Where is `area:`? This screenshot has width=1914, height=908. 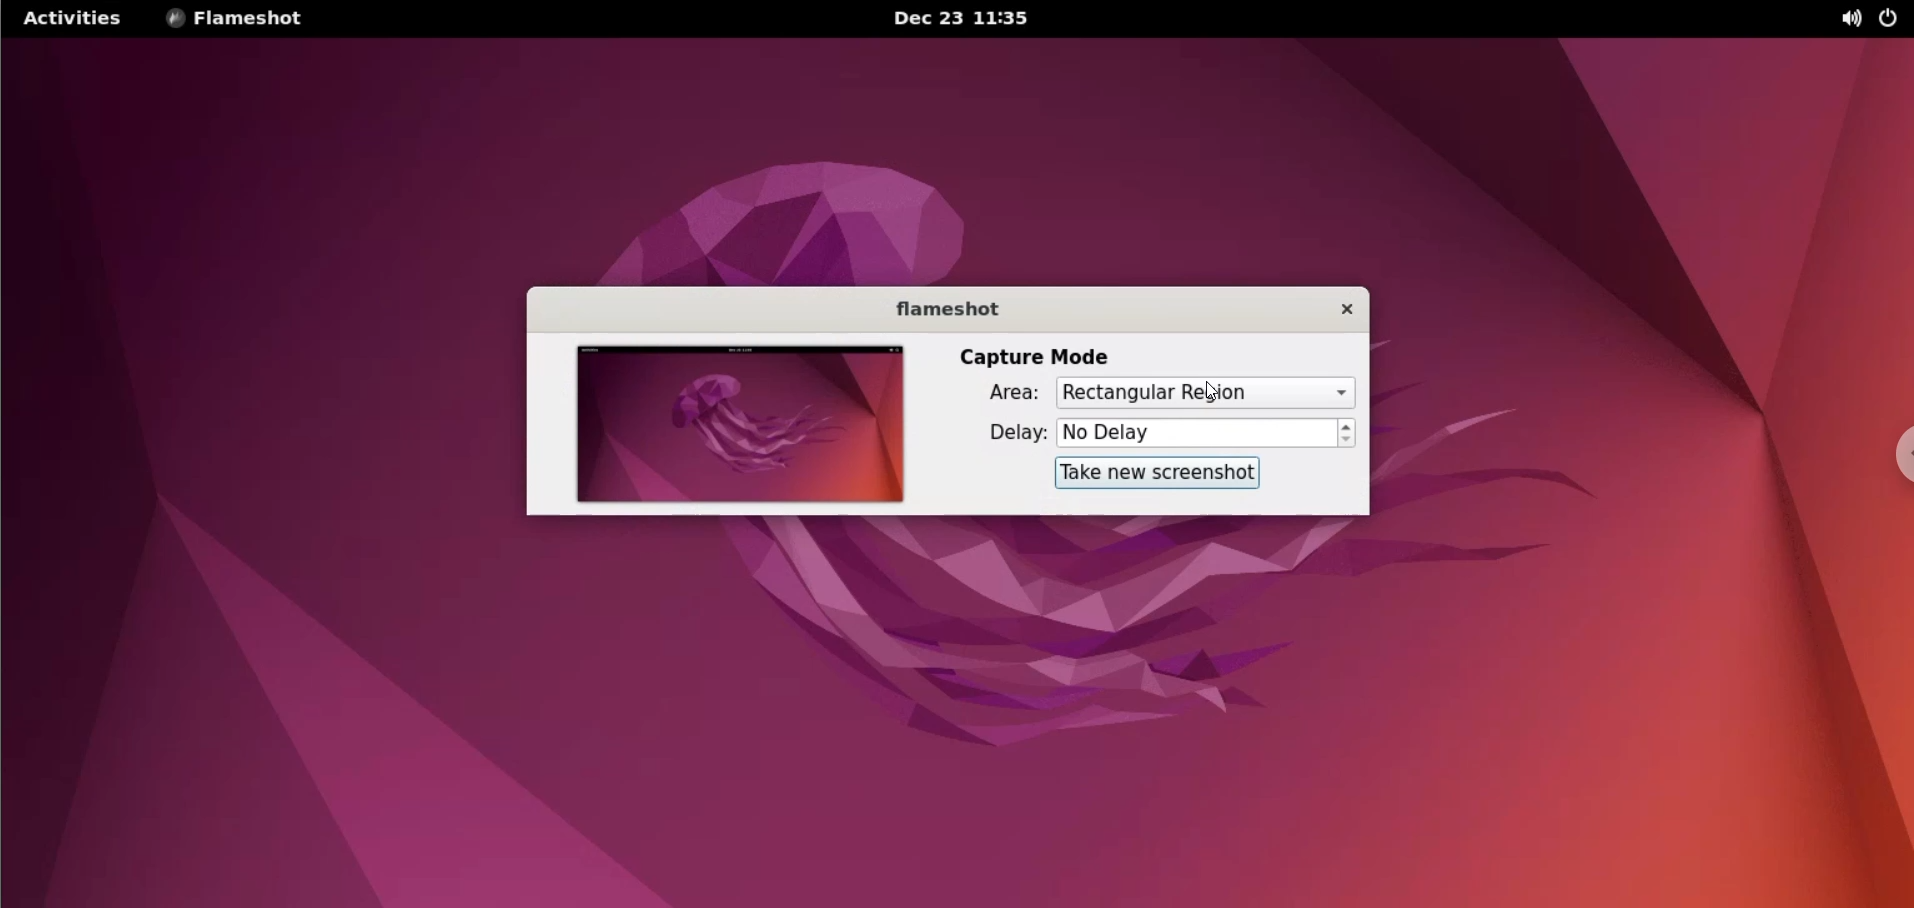
area: is located at coordinates (1004, 396).